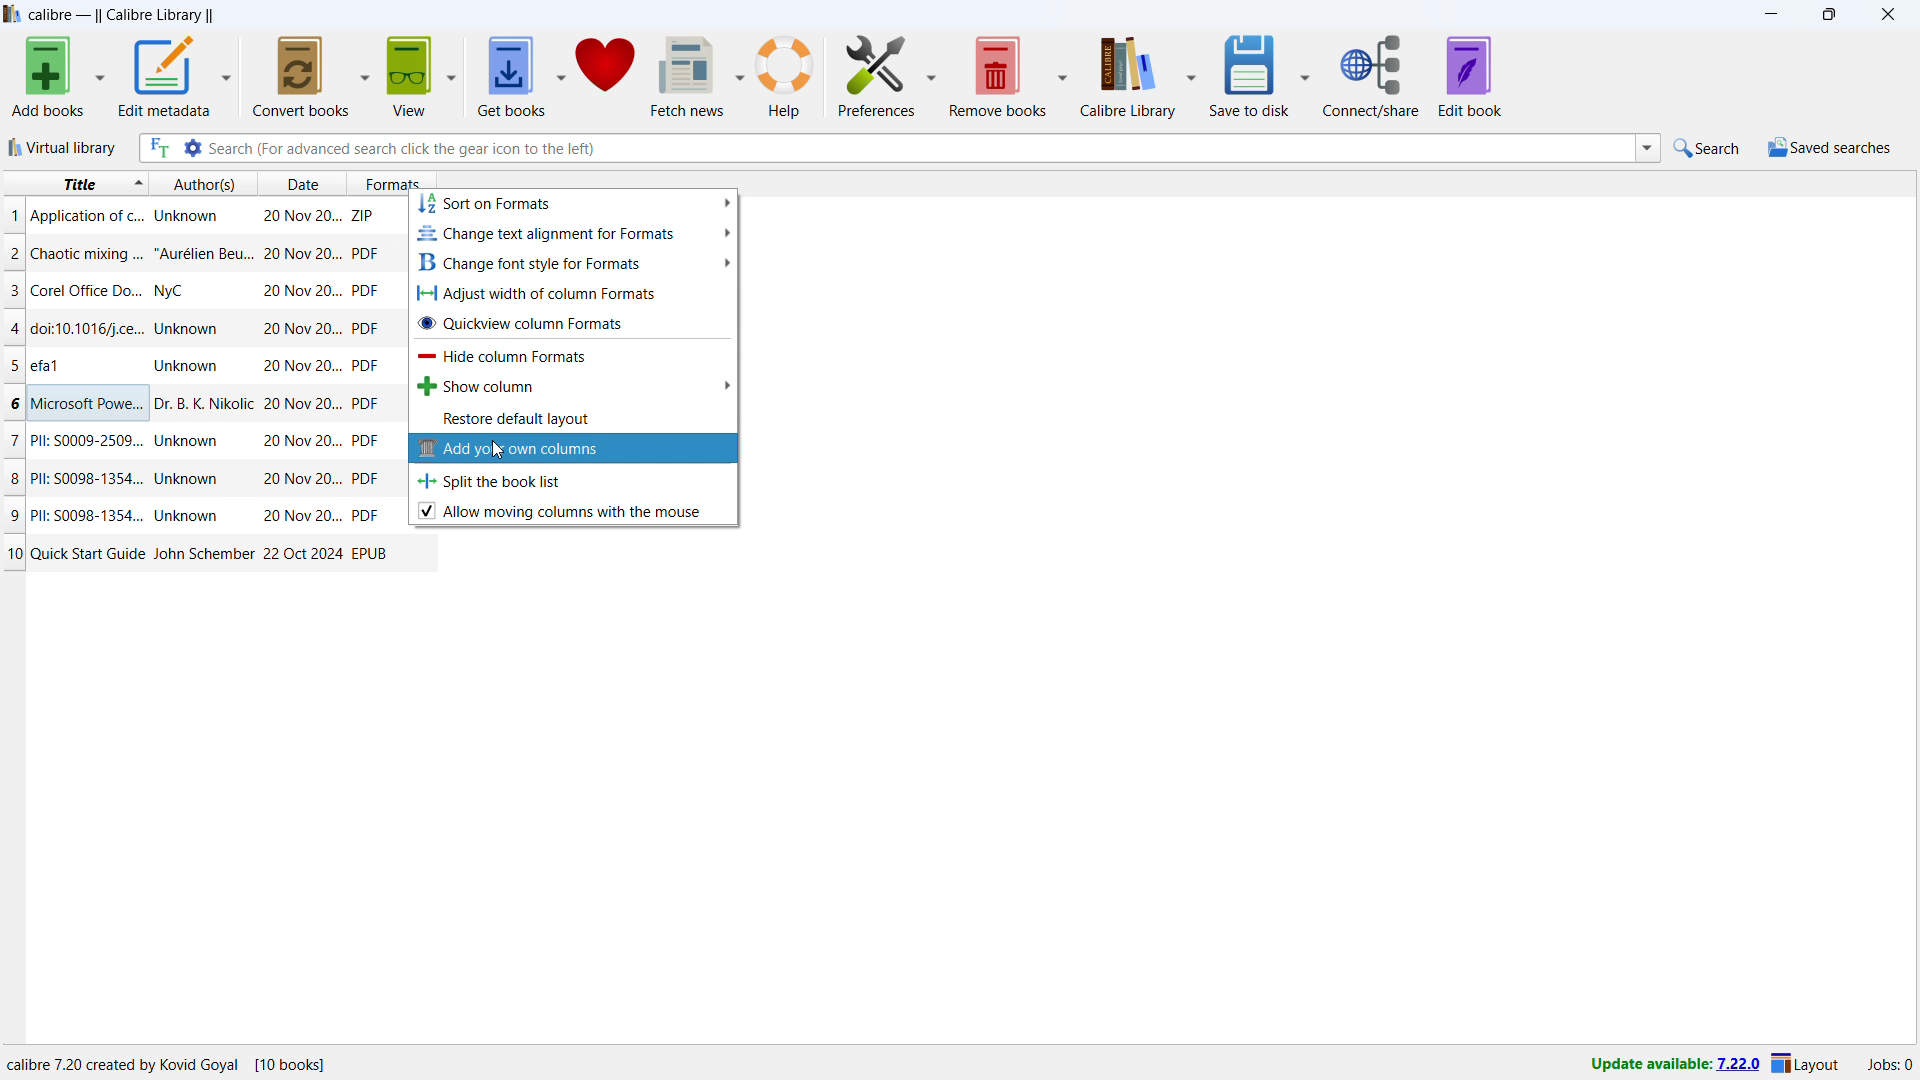 The width and height of the screenshot is (1920, 1080). I want to click on title, so click(121, 15).